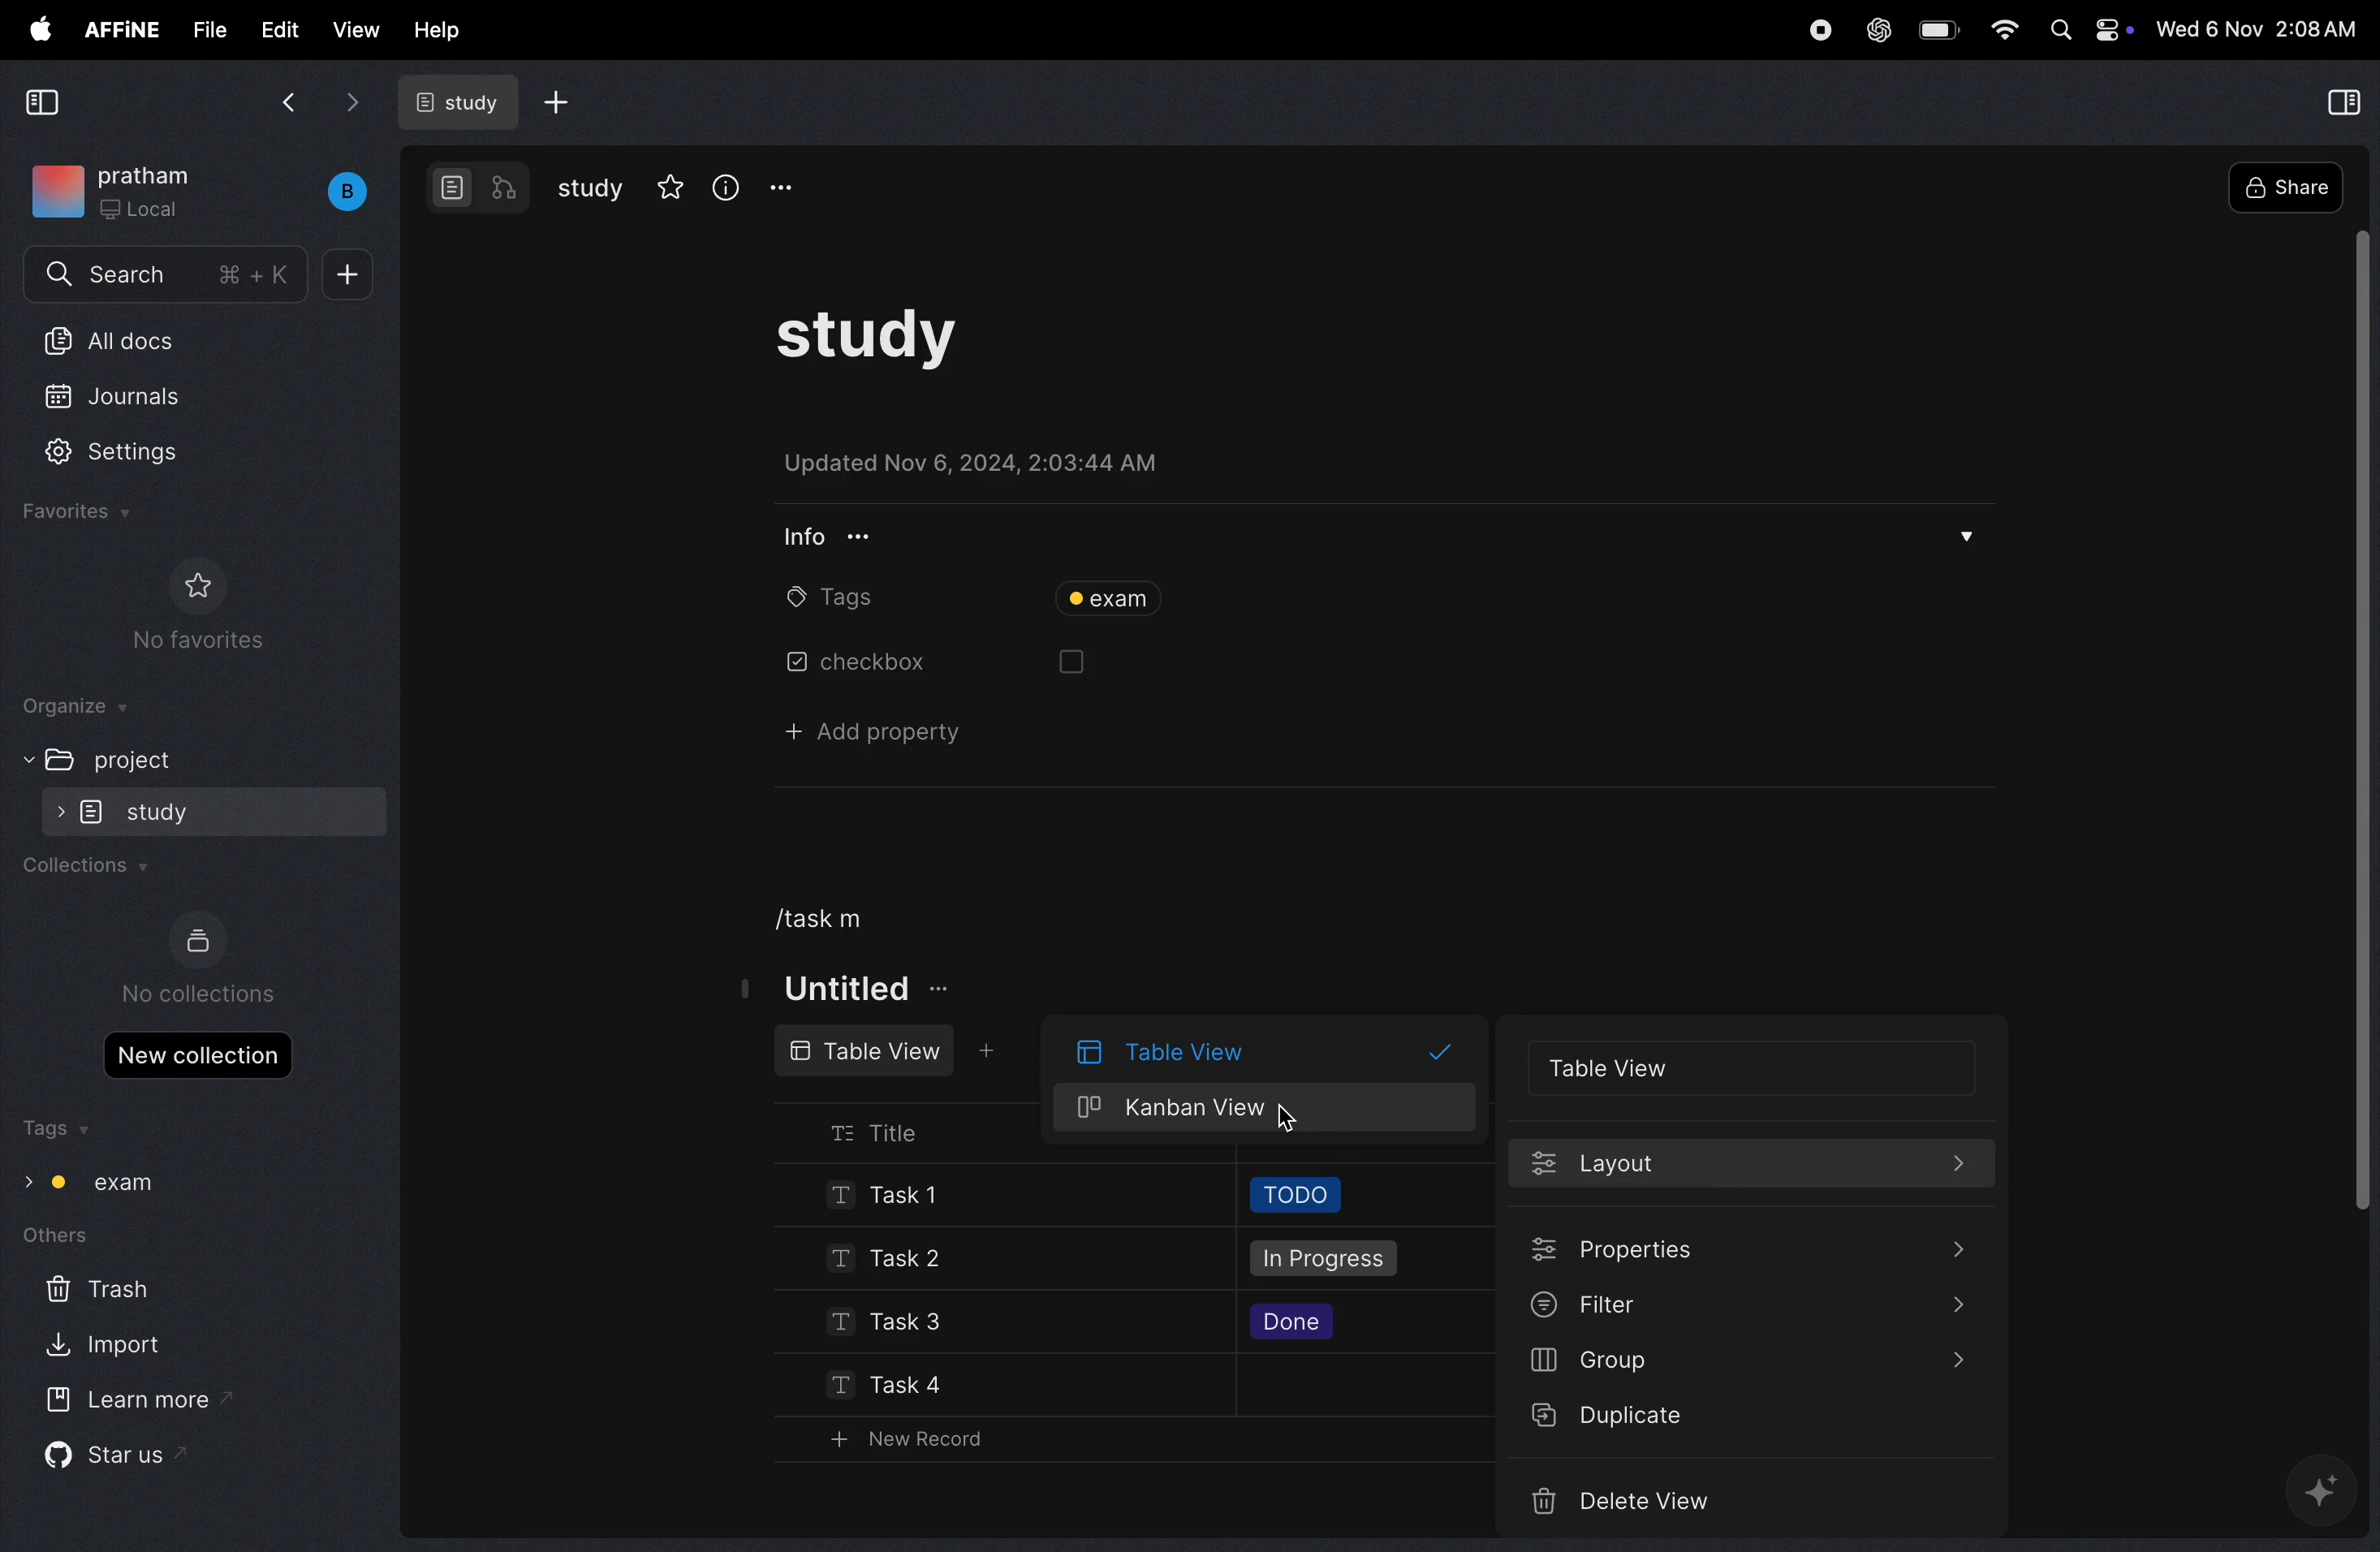 The image size is (2380, 1552). What do you see at coordinates (899, 1441) in the screenshot?
I see `new record` at bounding box center [899, 1441].